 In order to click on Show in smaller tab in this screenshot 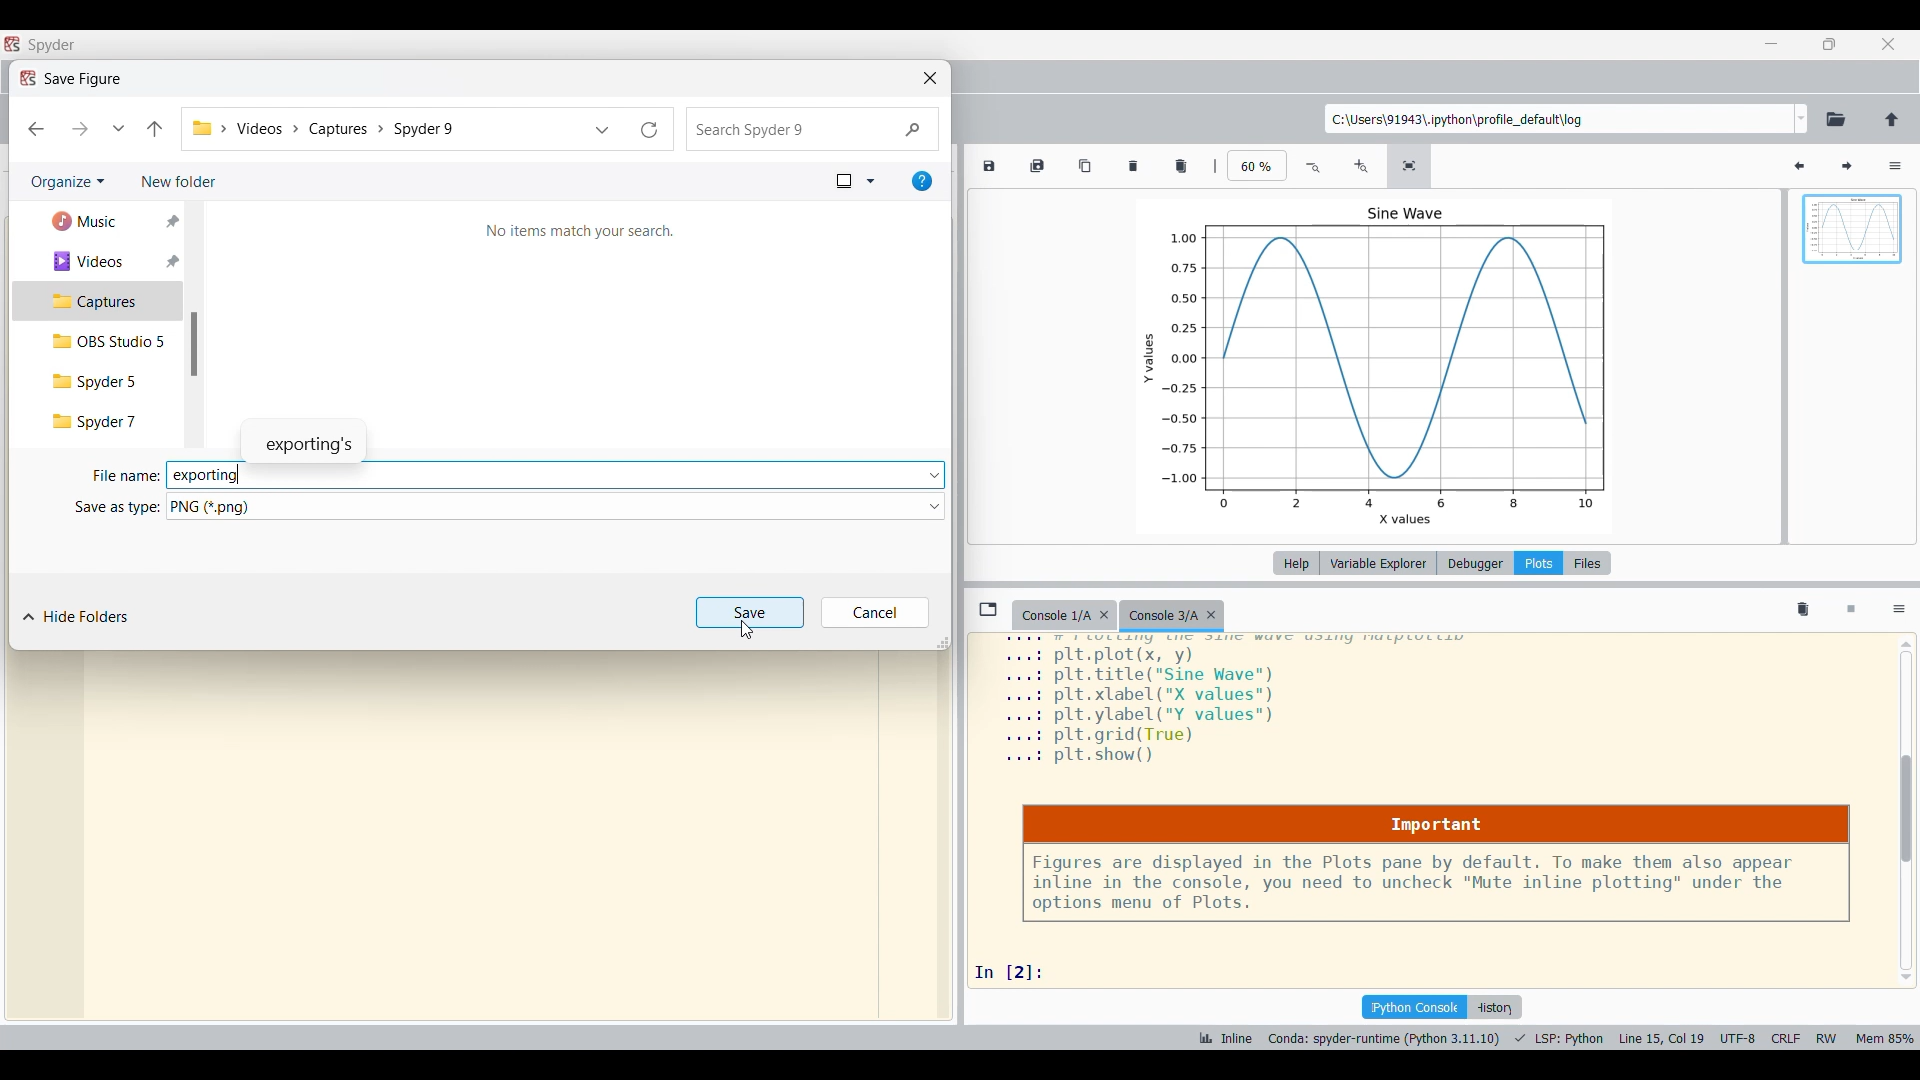, I will do `click(1829, 44)`.